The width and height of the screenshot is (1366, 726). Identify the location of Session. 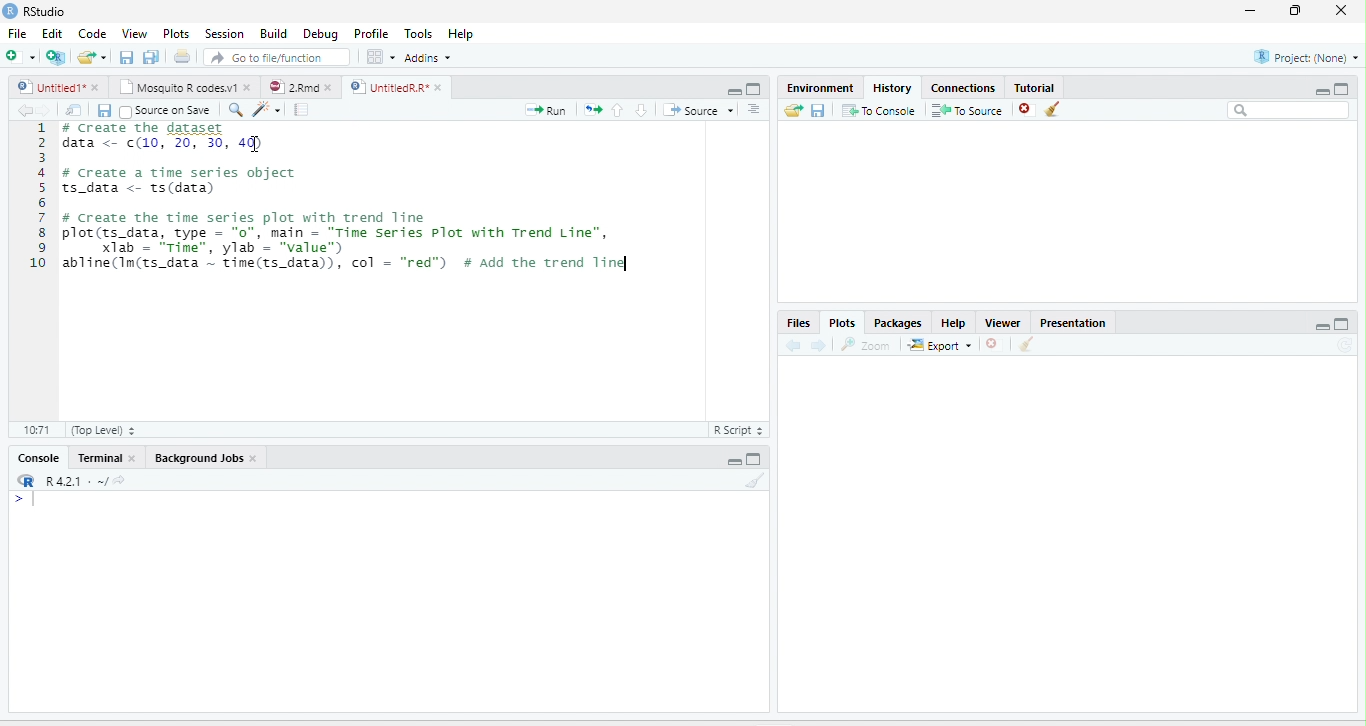
(225, 33).